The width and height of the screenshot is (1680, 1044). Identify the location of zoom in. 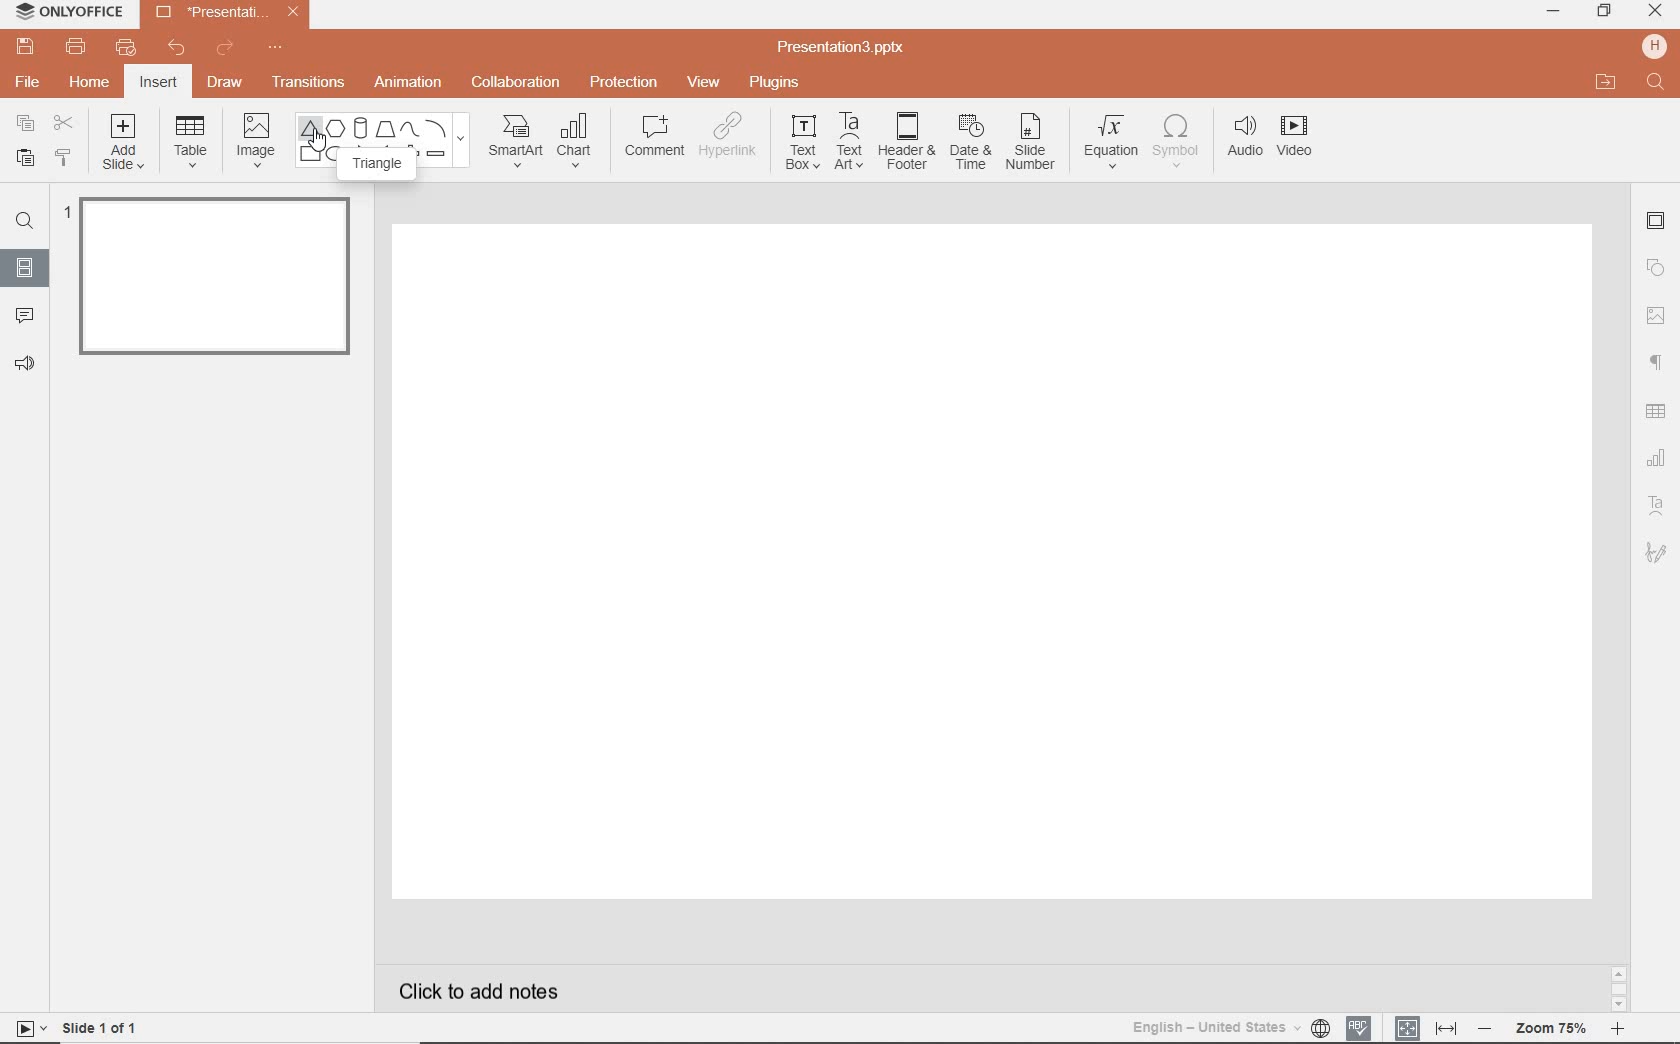
(1617, 1031).